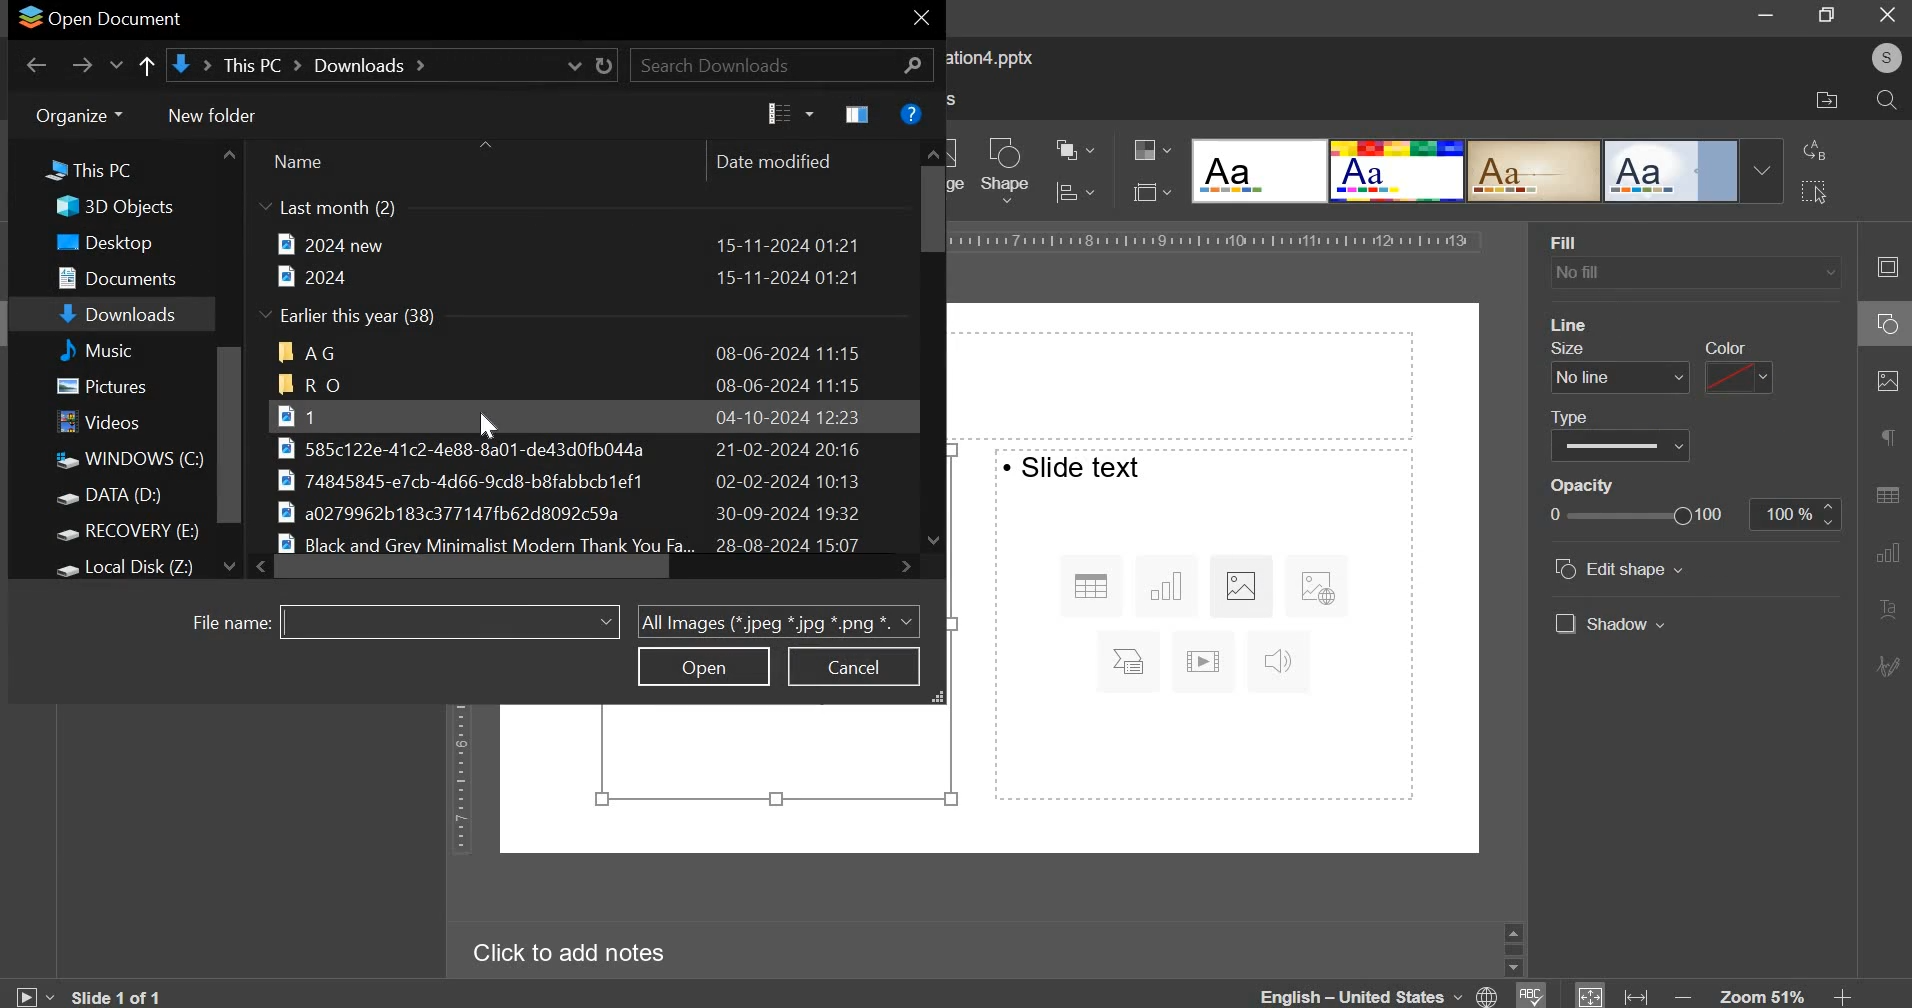 The width and height of the screenshot is (1912, 1008). Describe the element at coordinates (590, 480) in the screenshot. I see `image file` at that location.